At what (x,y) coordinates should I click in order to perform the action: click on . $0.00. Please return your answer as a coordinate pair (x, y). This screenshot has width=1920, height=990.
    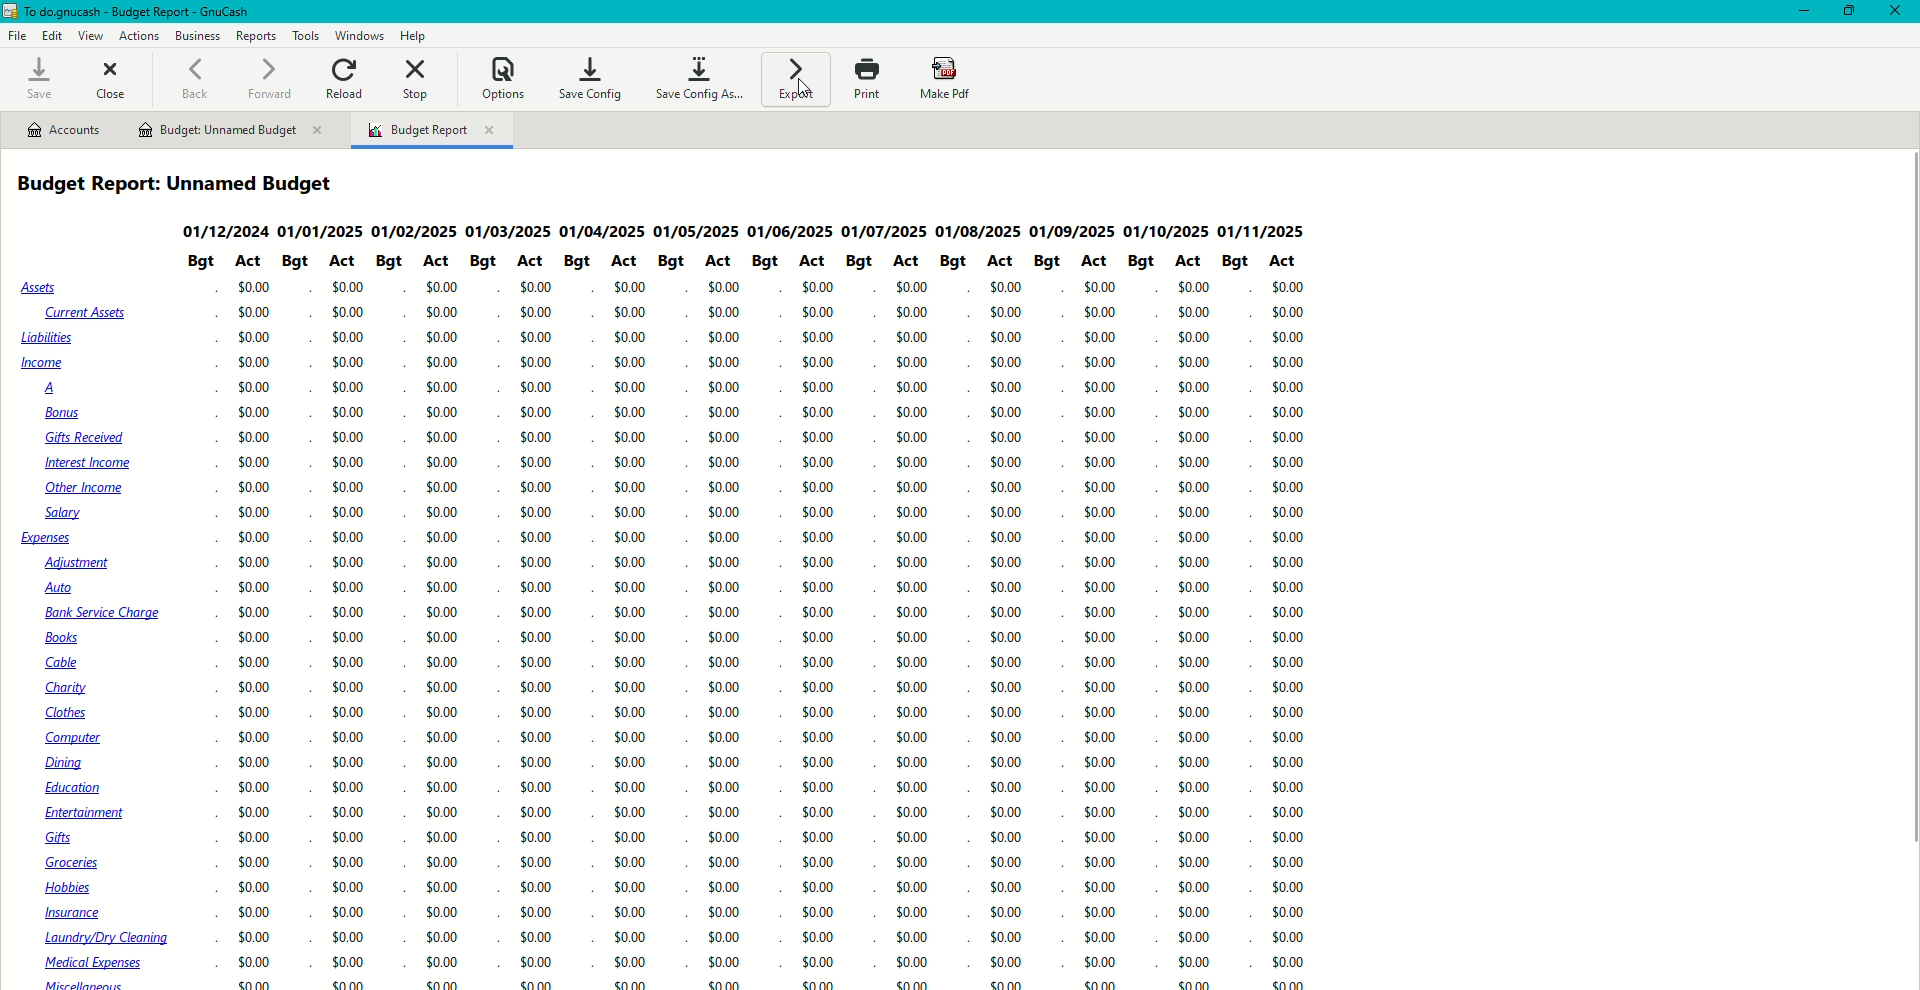
    Looking at the image, I should click on (627, 786).